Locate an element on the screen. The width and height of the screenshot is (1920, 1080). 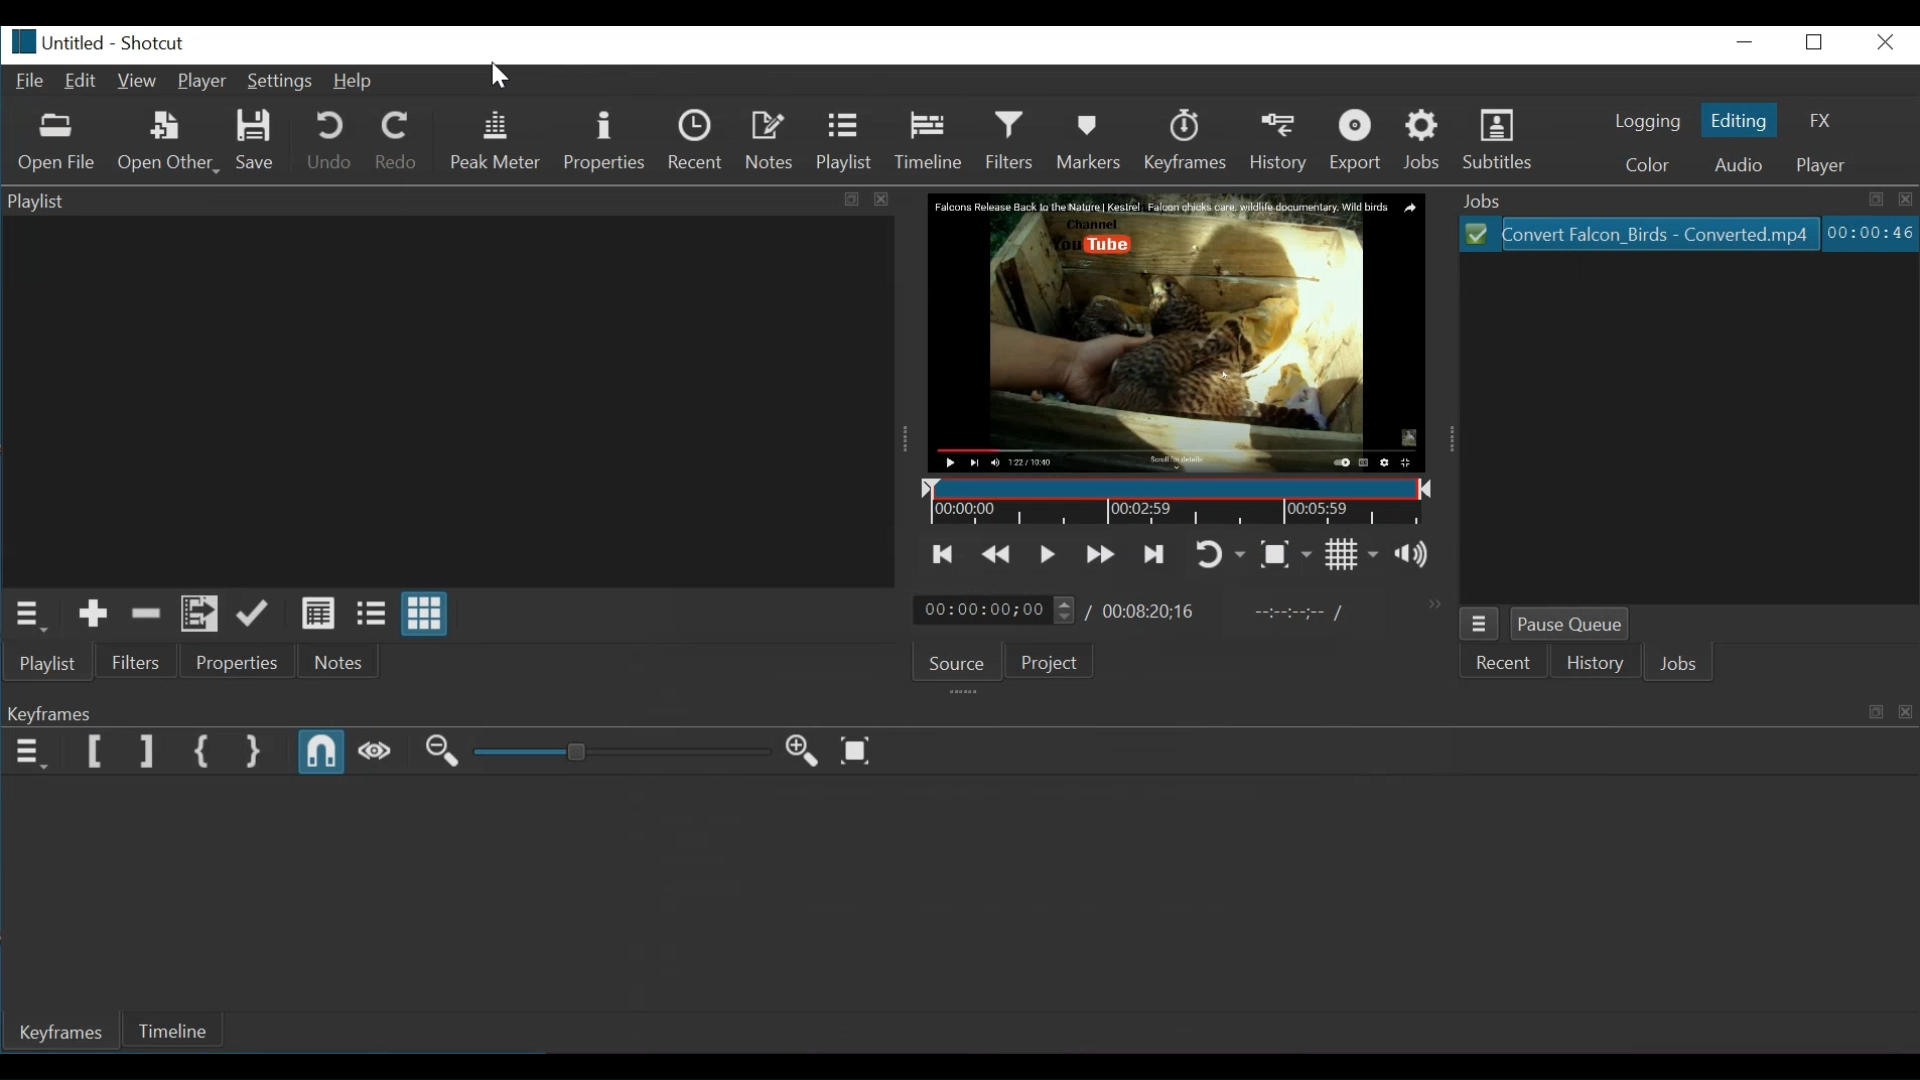
Add files to playlist is located at coordinates (201, 615).